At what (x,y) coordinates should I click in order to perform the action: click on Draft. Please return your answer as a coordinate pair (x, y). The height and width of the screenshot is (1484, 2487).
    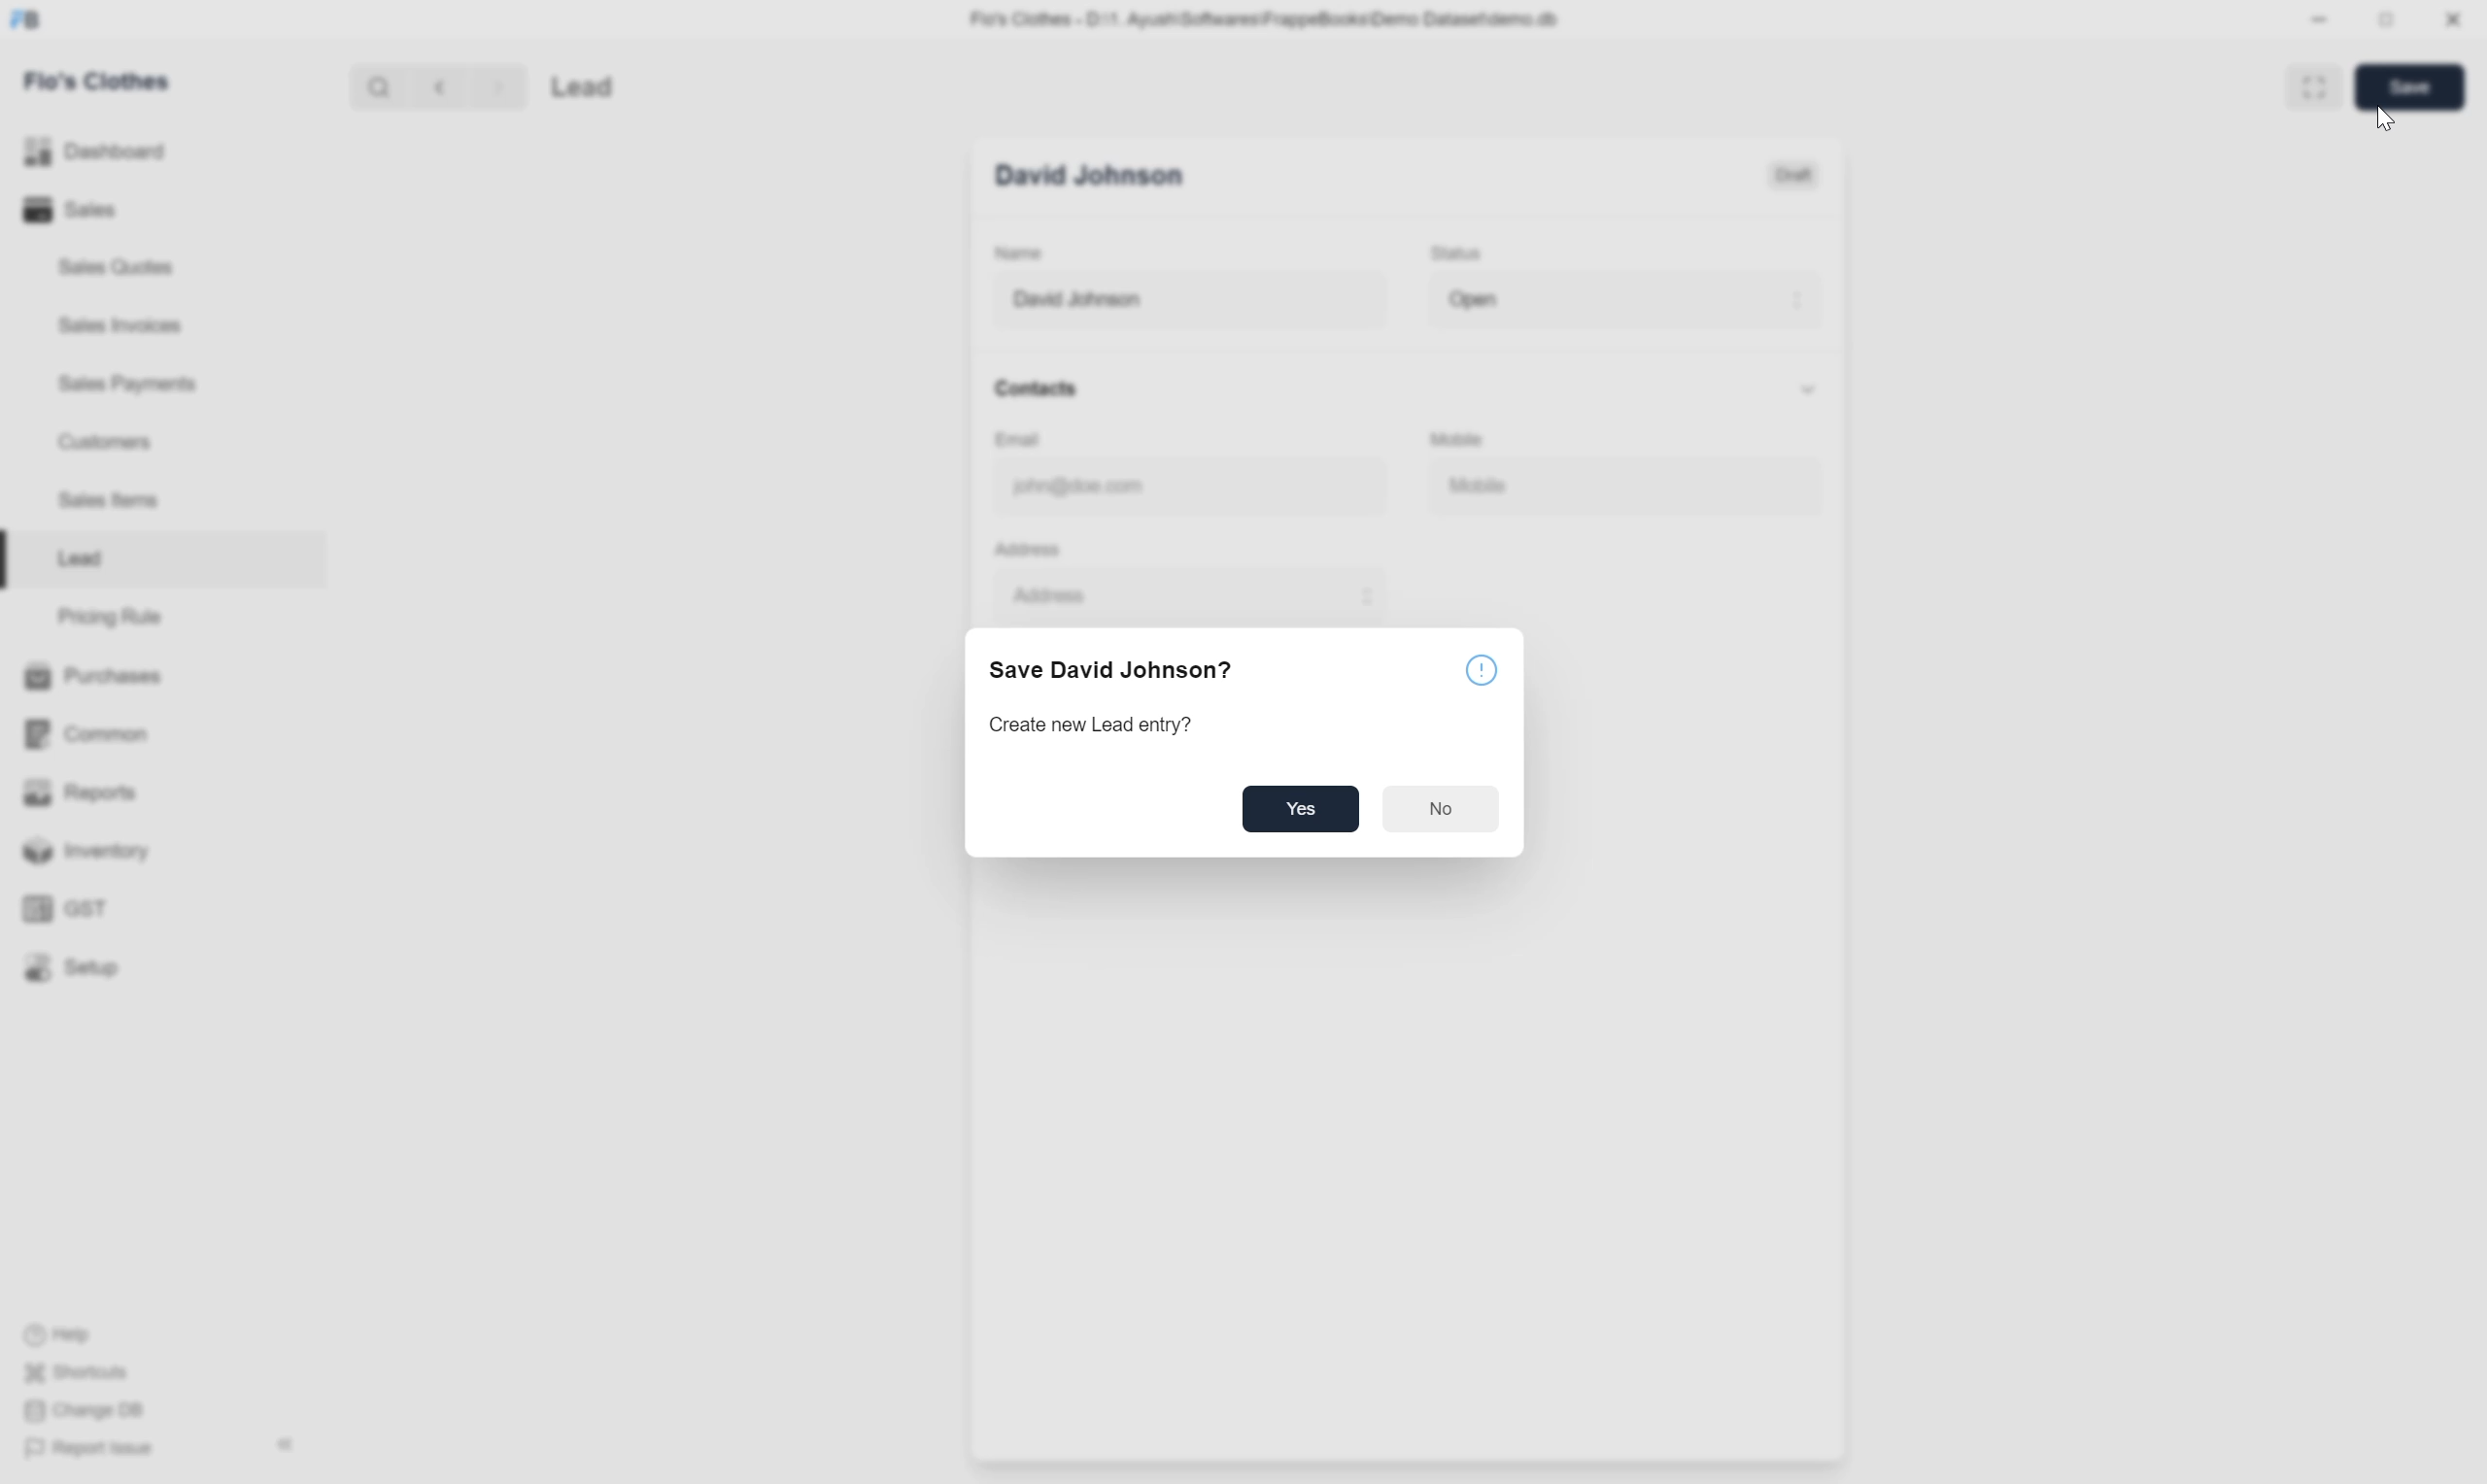
    Looking at the image, I should click on (1793, 174).